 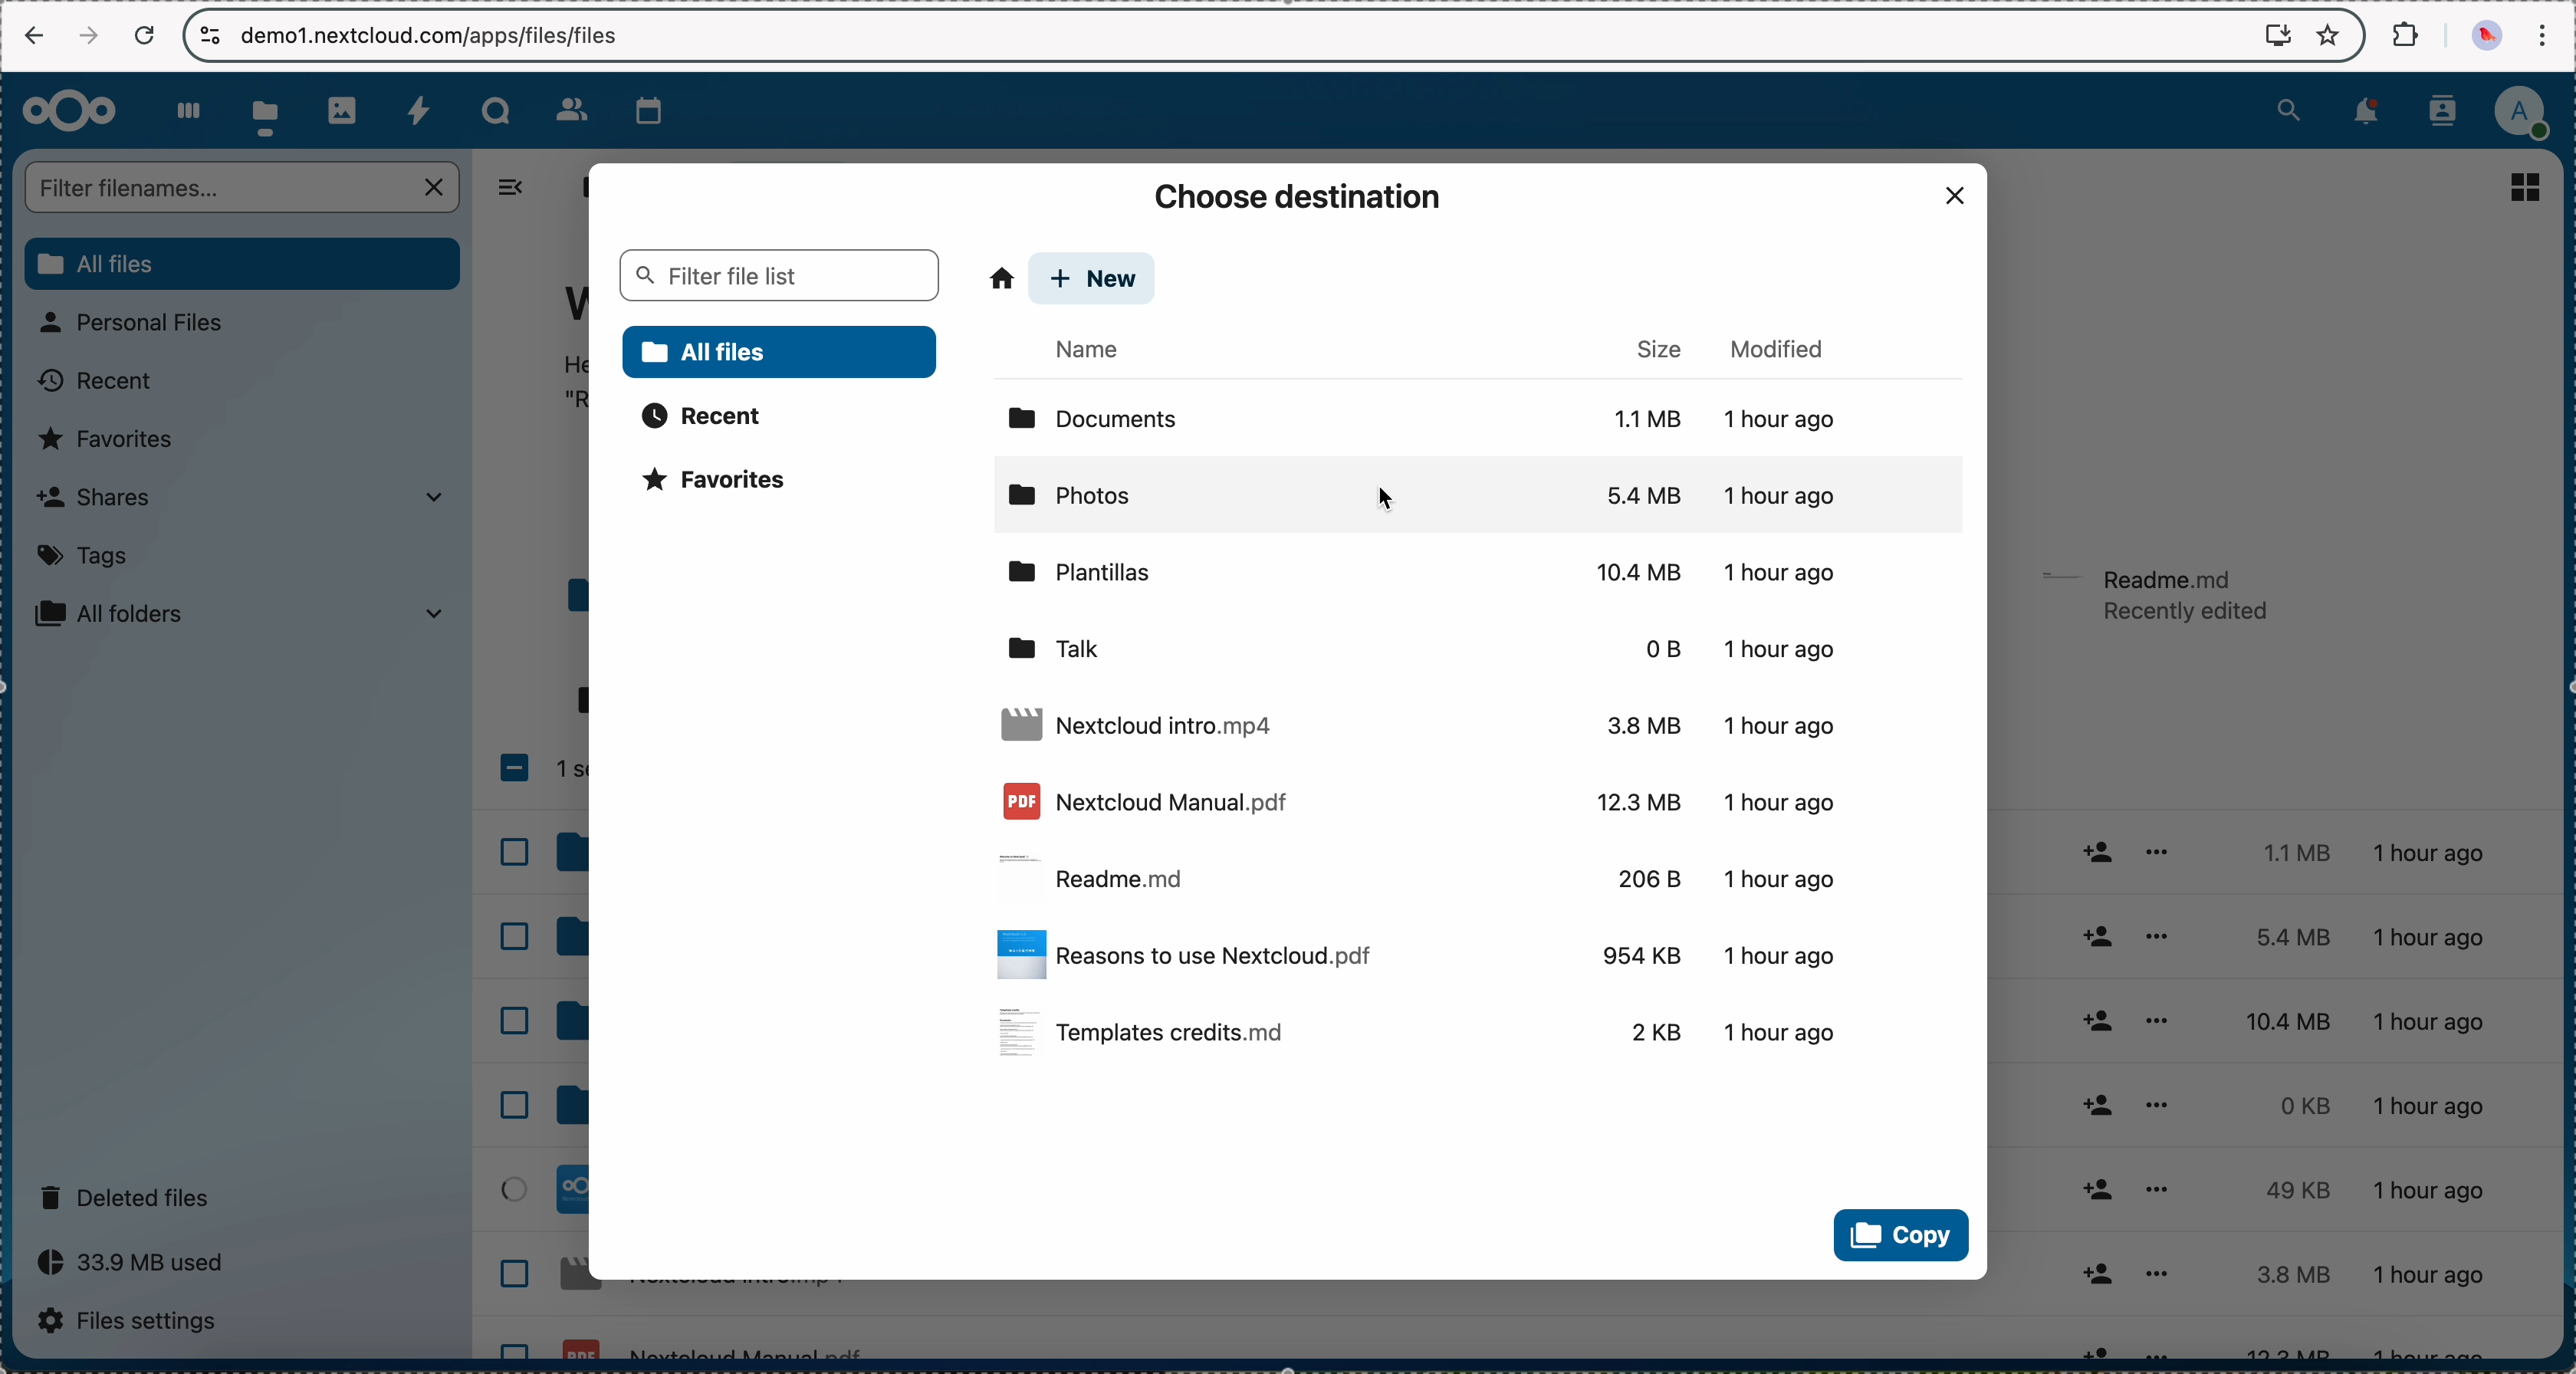 What do you see at coordinates (1001, 278) in the screenshot?
I see `home icon` at bounding box center [1001, 278].